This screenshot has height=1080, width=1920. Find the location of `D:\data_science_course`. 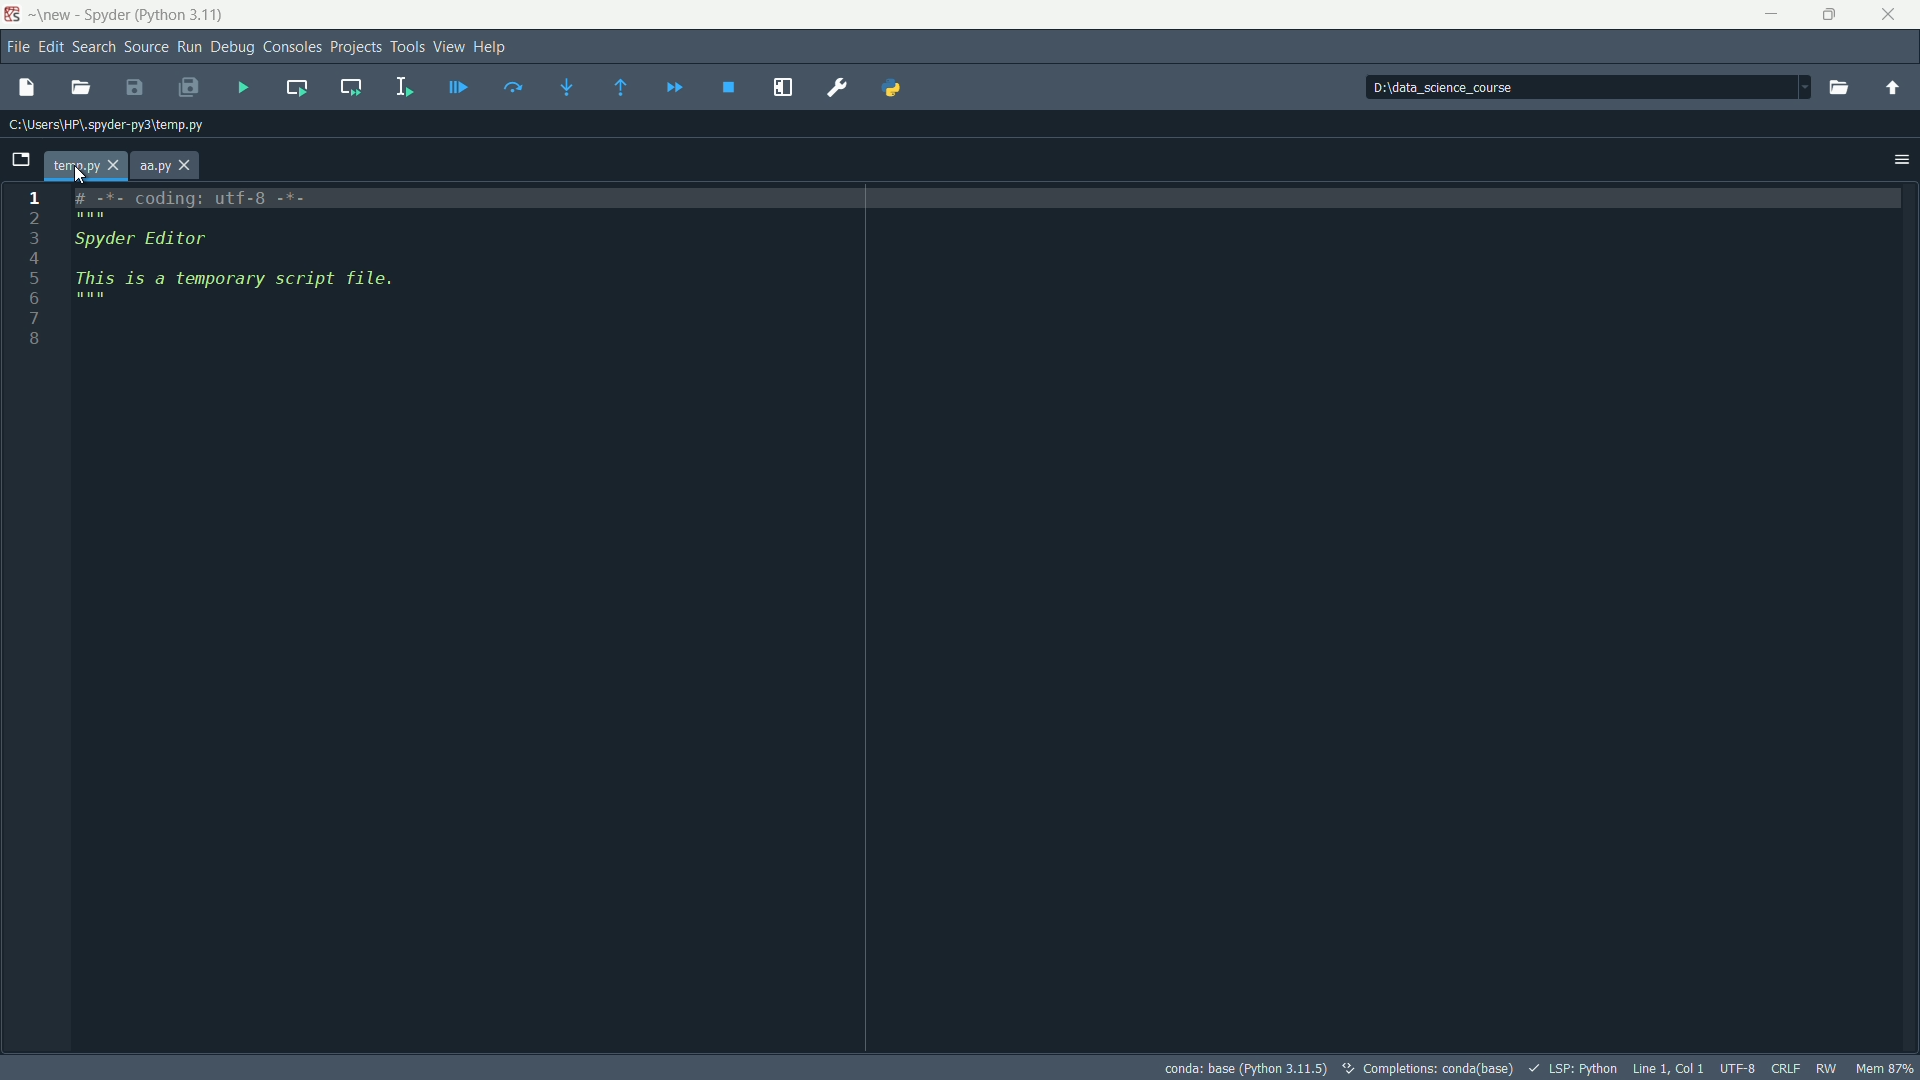

D:\data_science_course is located at coordinates (1487, 88).